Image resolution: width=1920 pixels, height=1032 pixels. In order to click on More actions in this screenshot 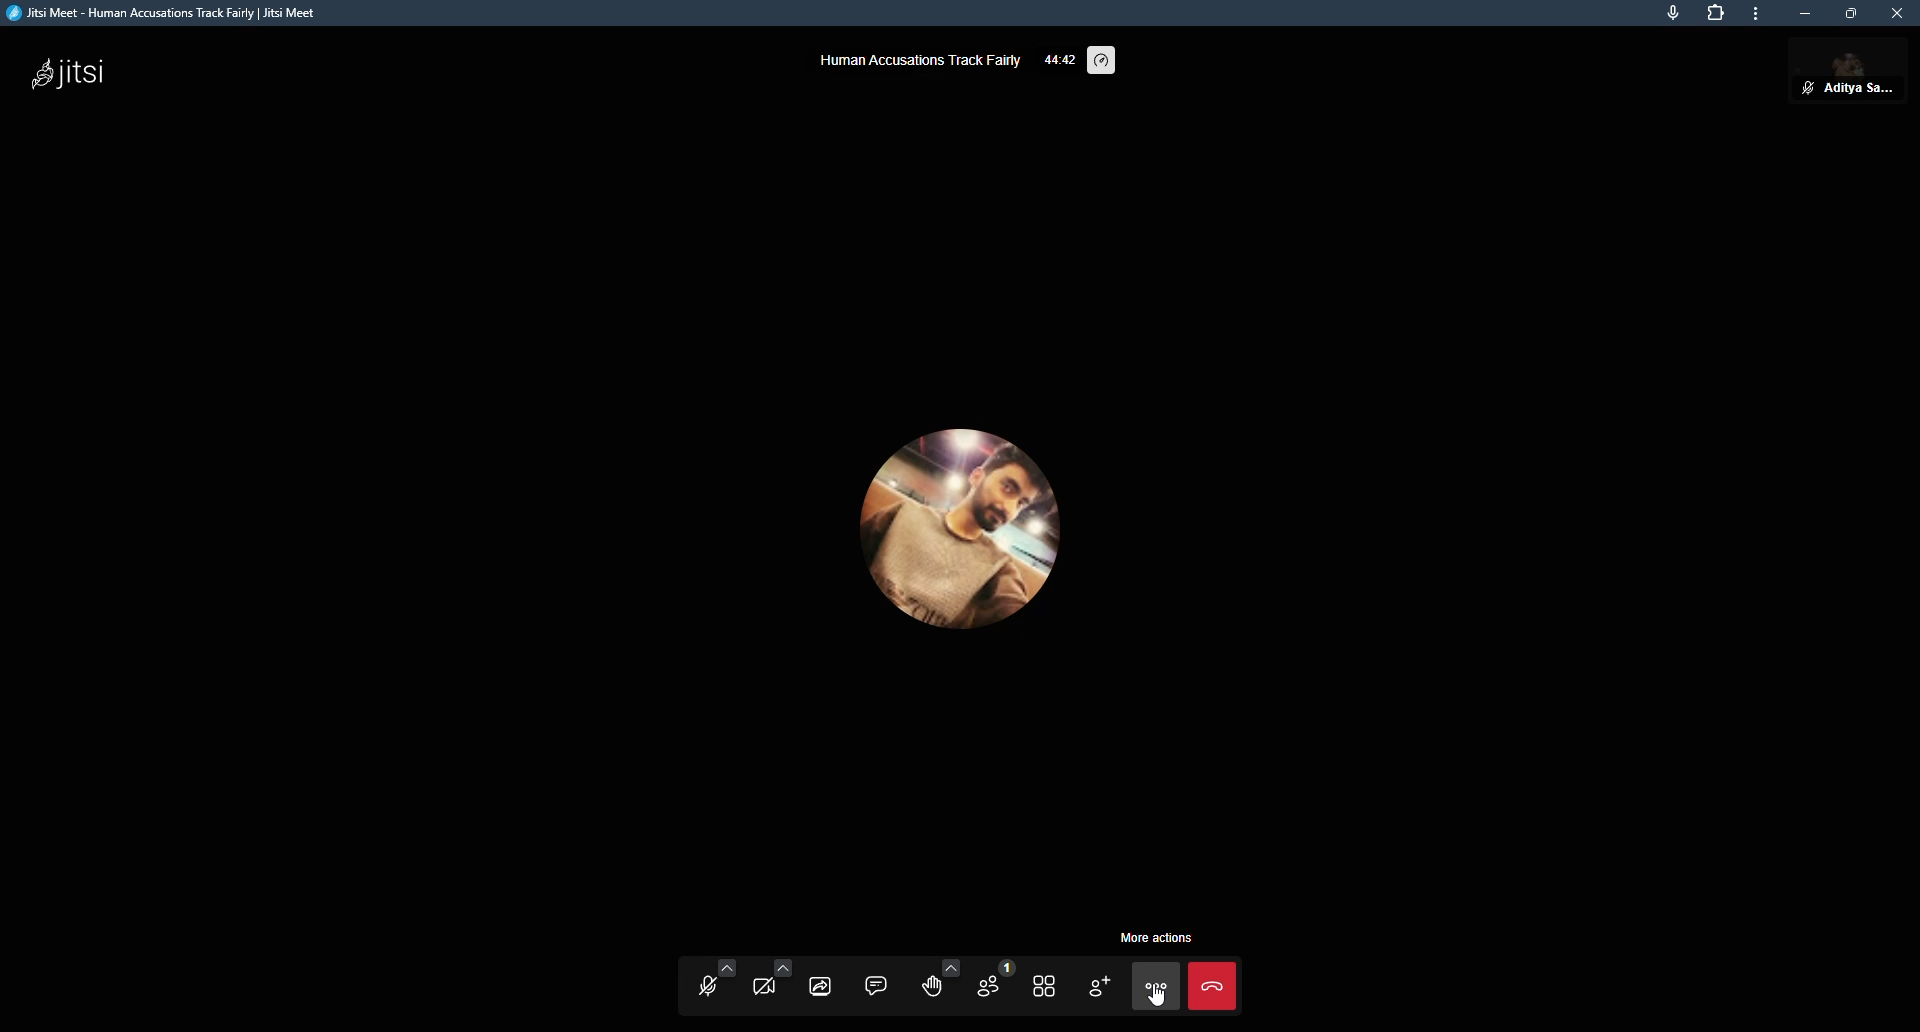, I will do `click(1154, 939)`.